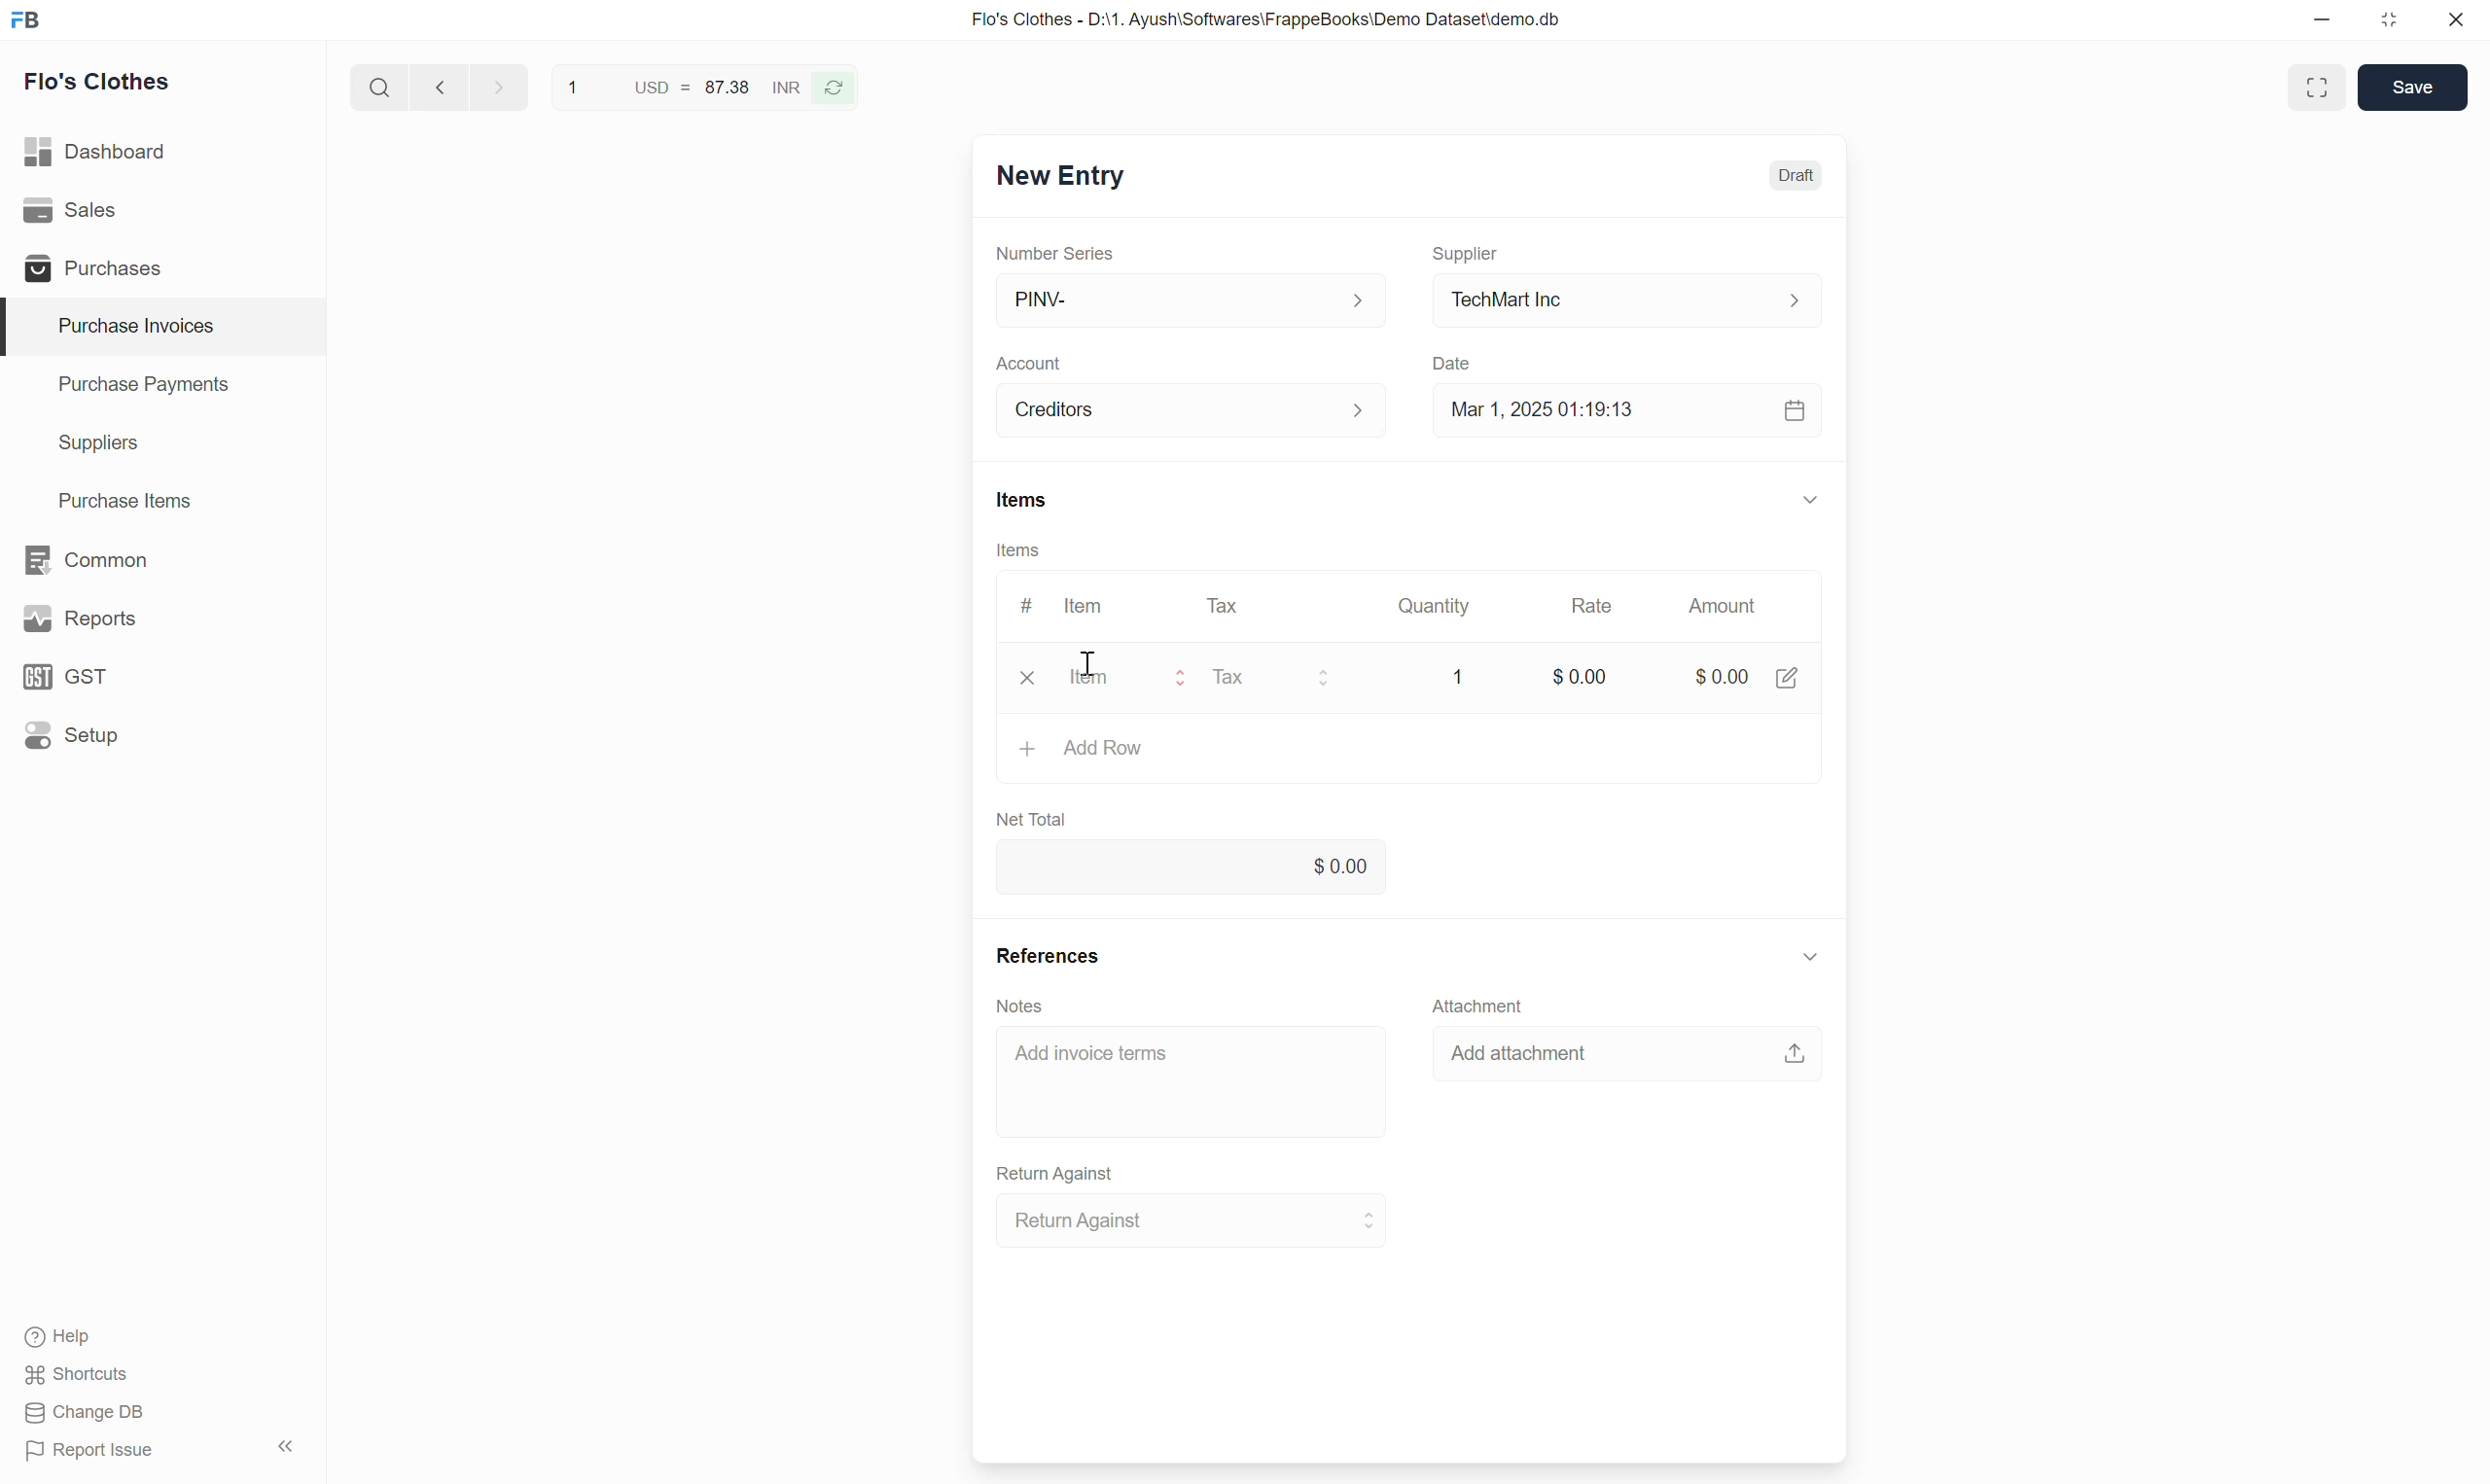 The width and height of the screenshot is (2490, 1484). I want to click on Attachment, so click(1495, 1006).